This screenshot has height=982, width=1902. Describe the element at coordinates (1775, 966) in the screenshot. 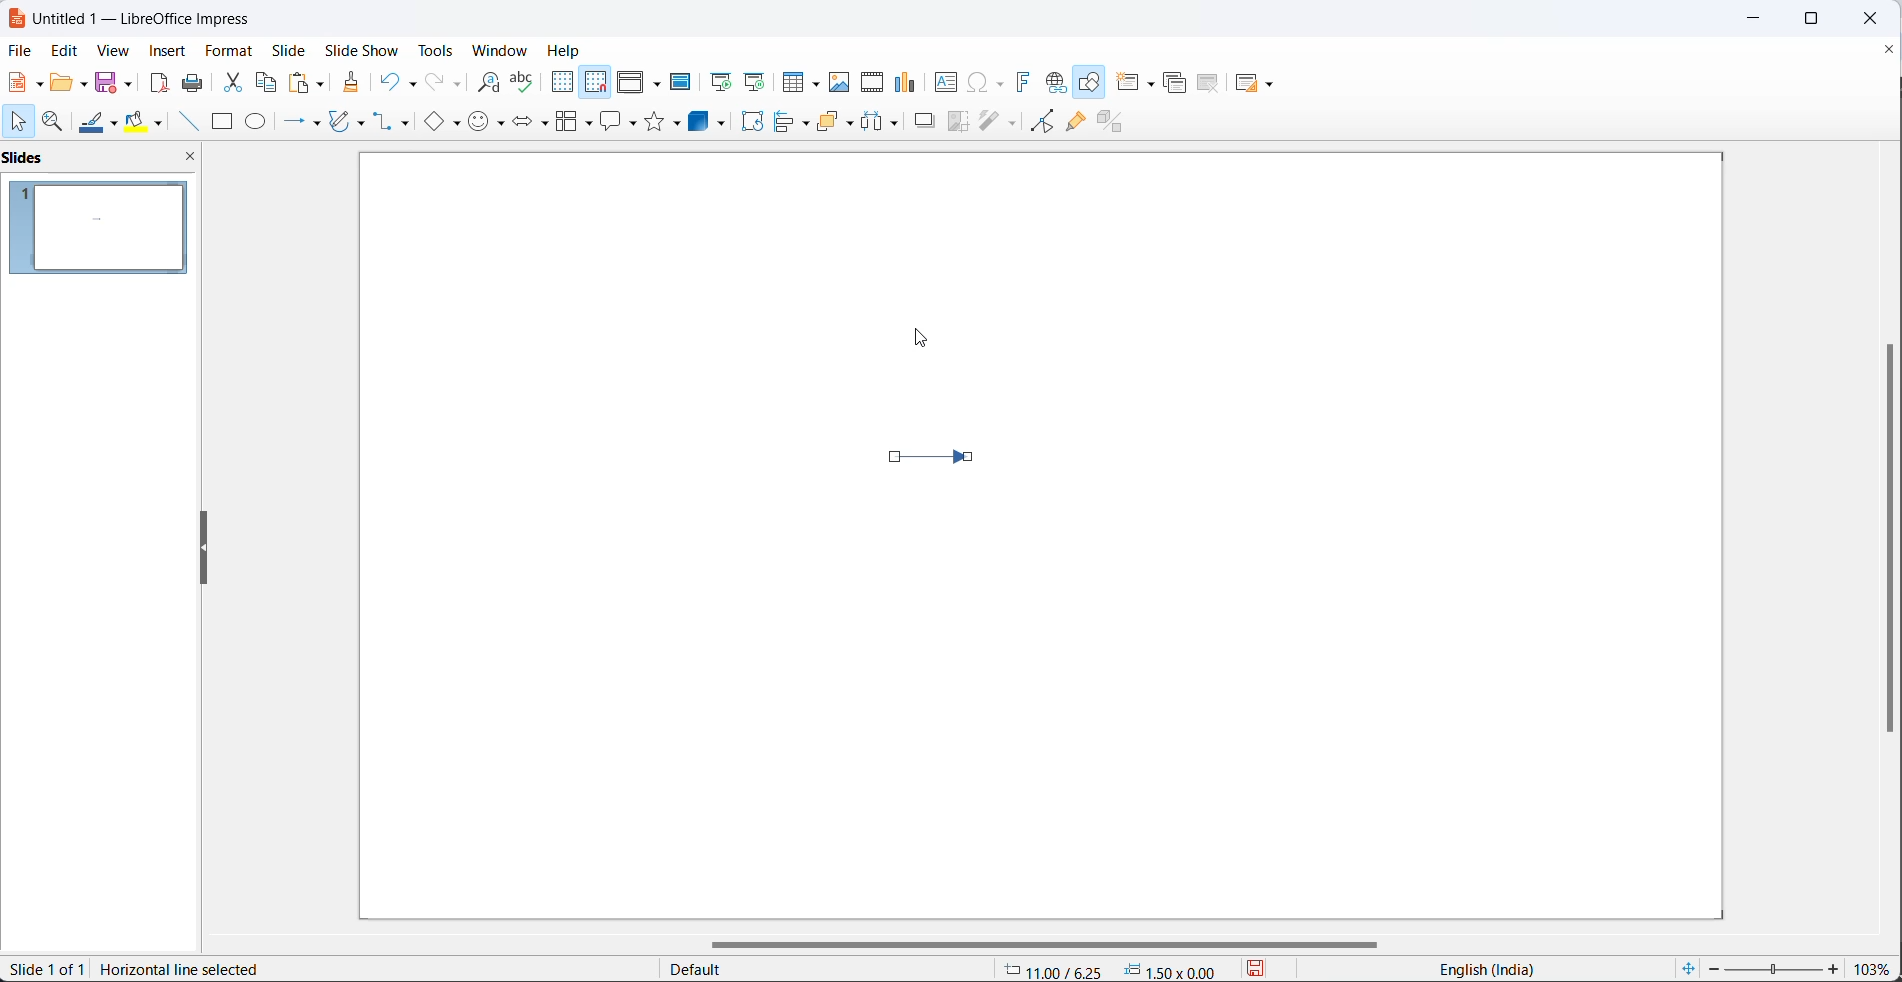

I see `zoom slider` at that location.